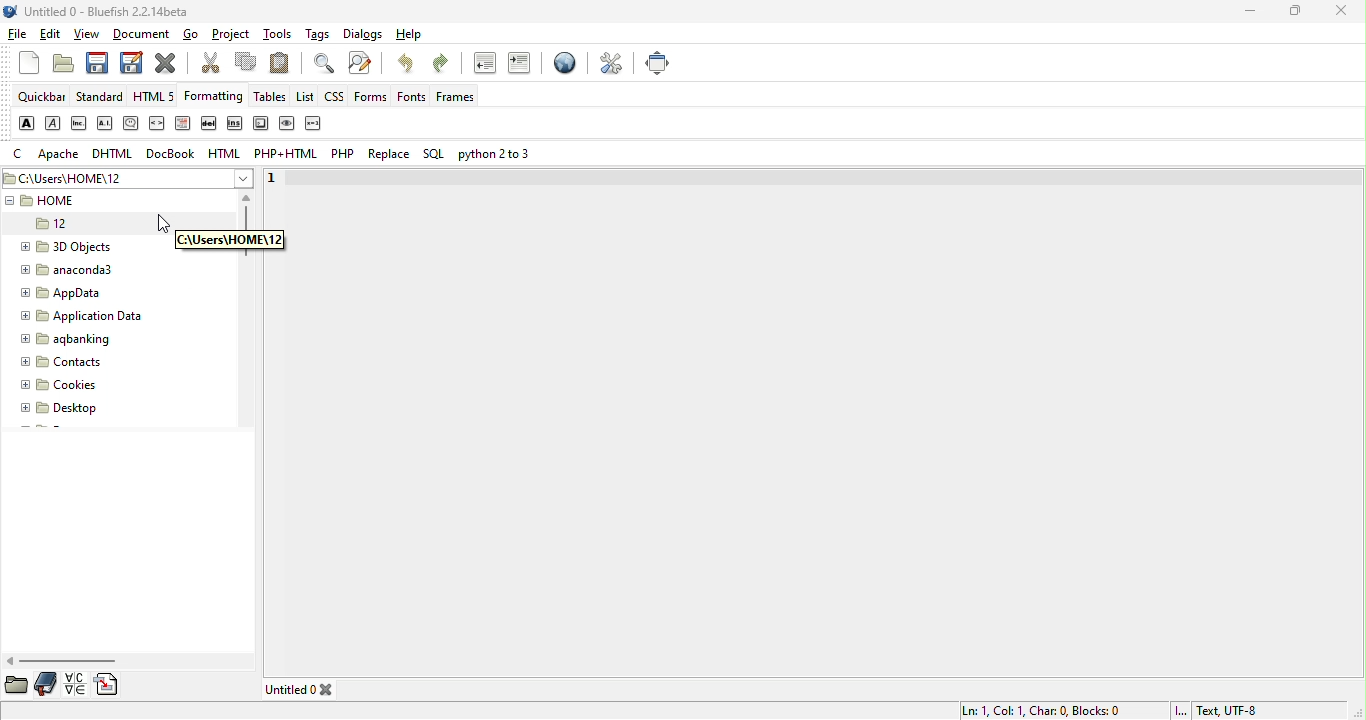 This screenshot has height=720, width=1366. I want to click on vertical scroll  bar, so click(245, 224).